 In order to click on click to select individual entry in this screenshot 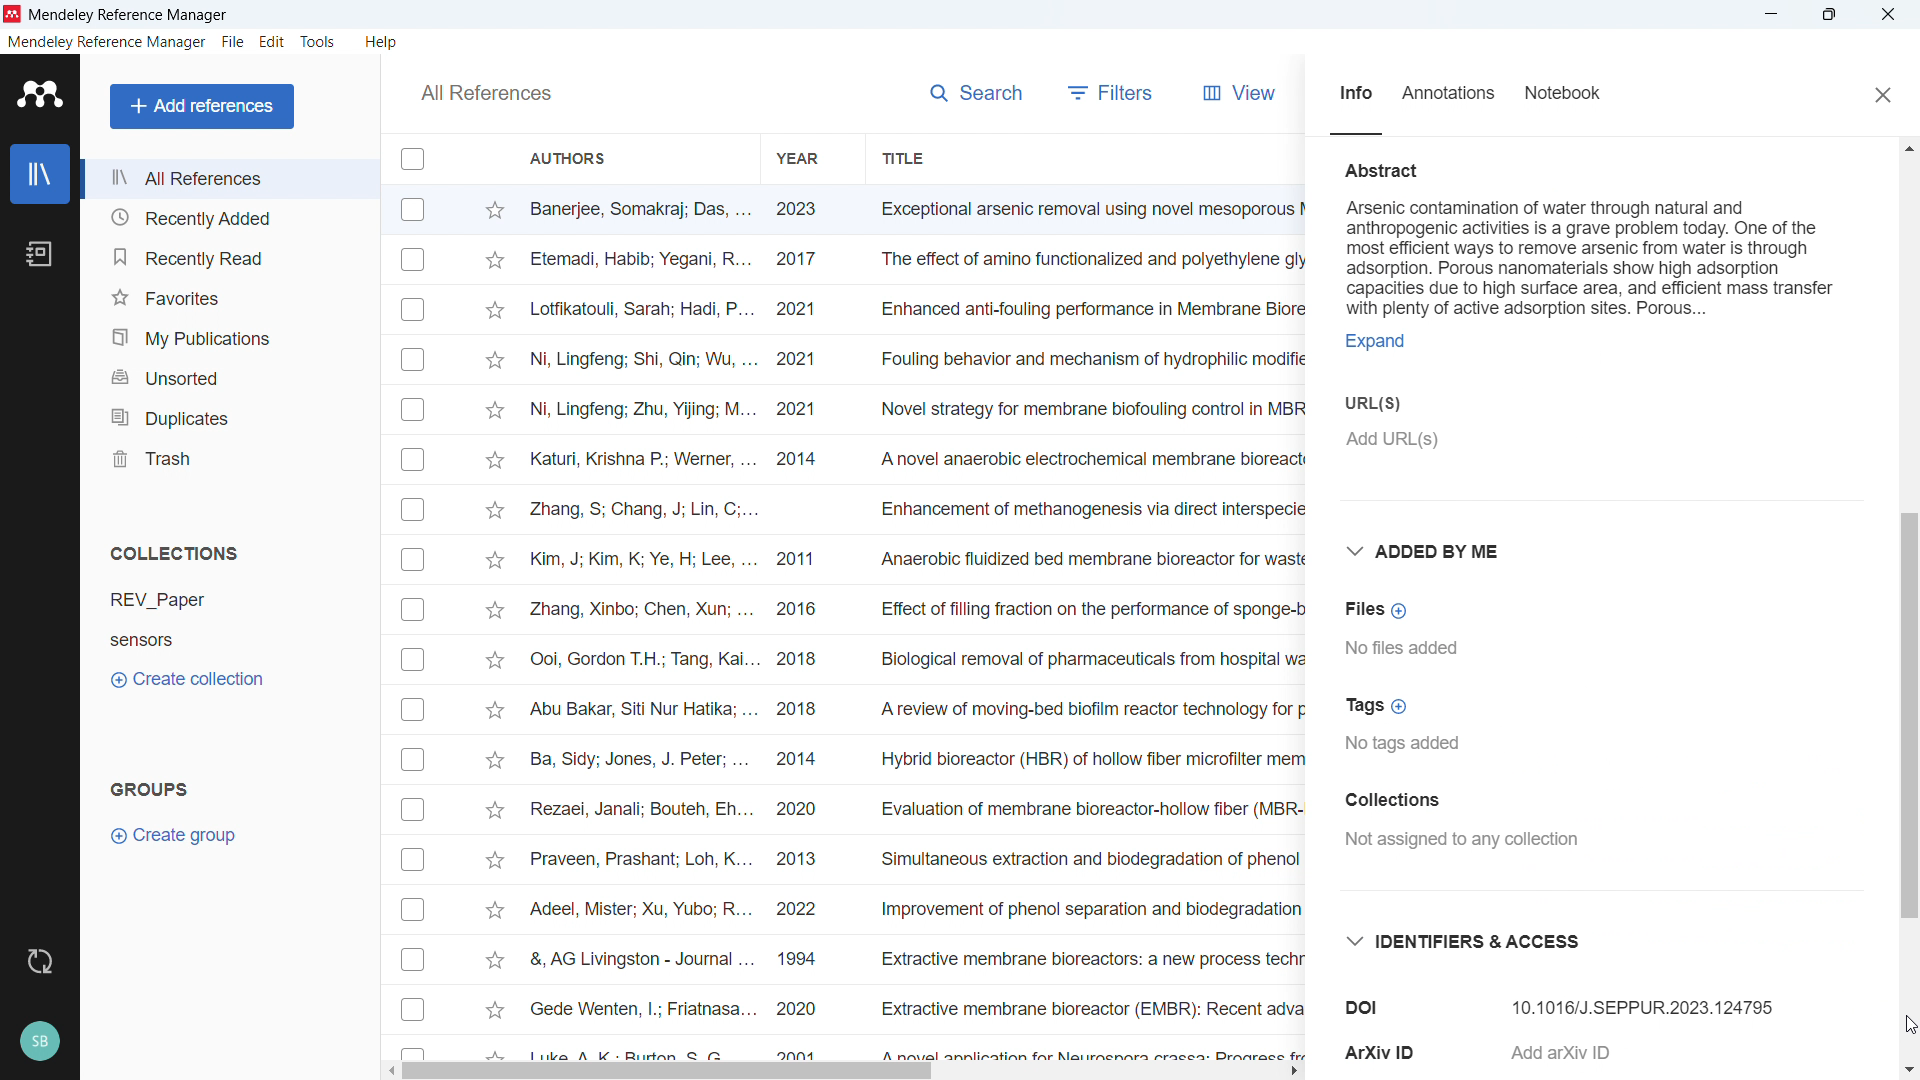, I will do `click(415, 1049)`.